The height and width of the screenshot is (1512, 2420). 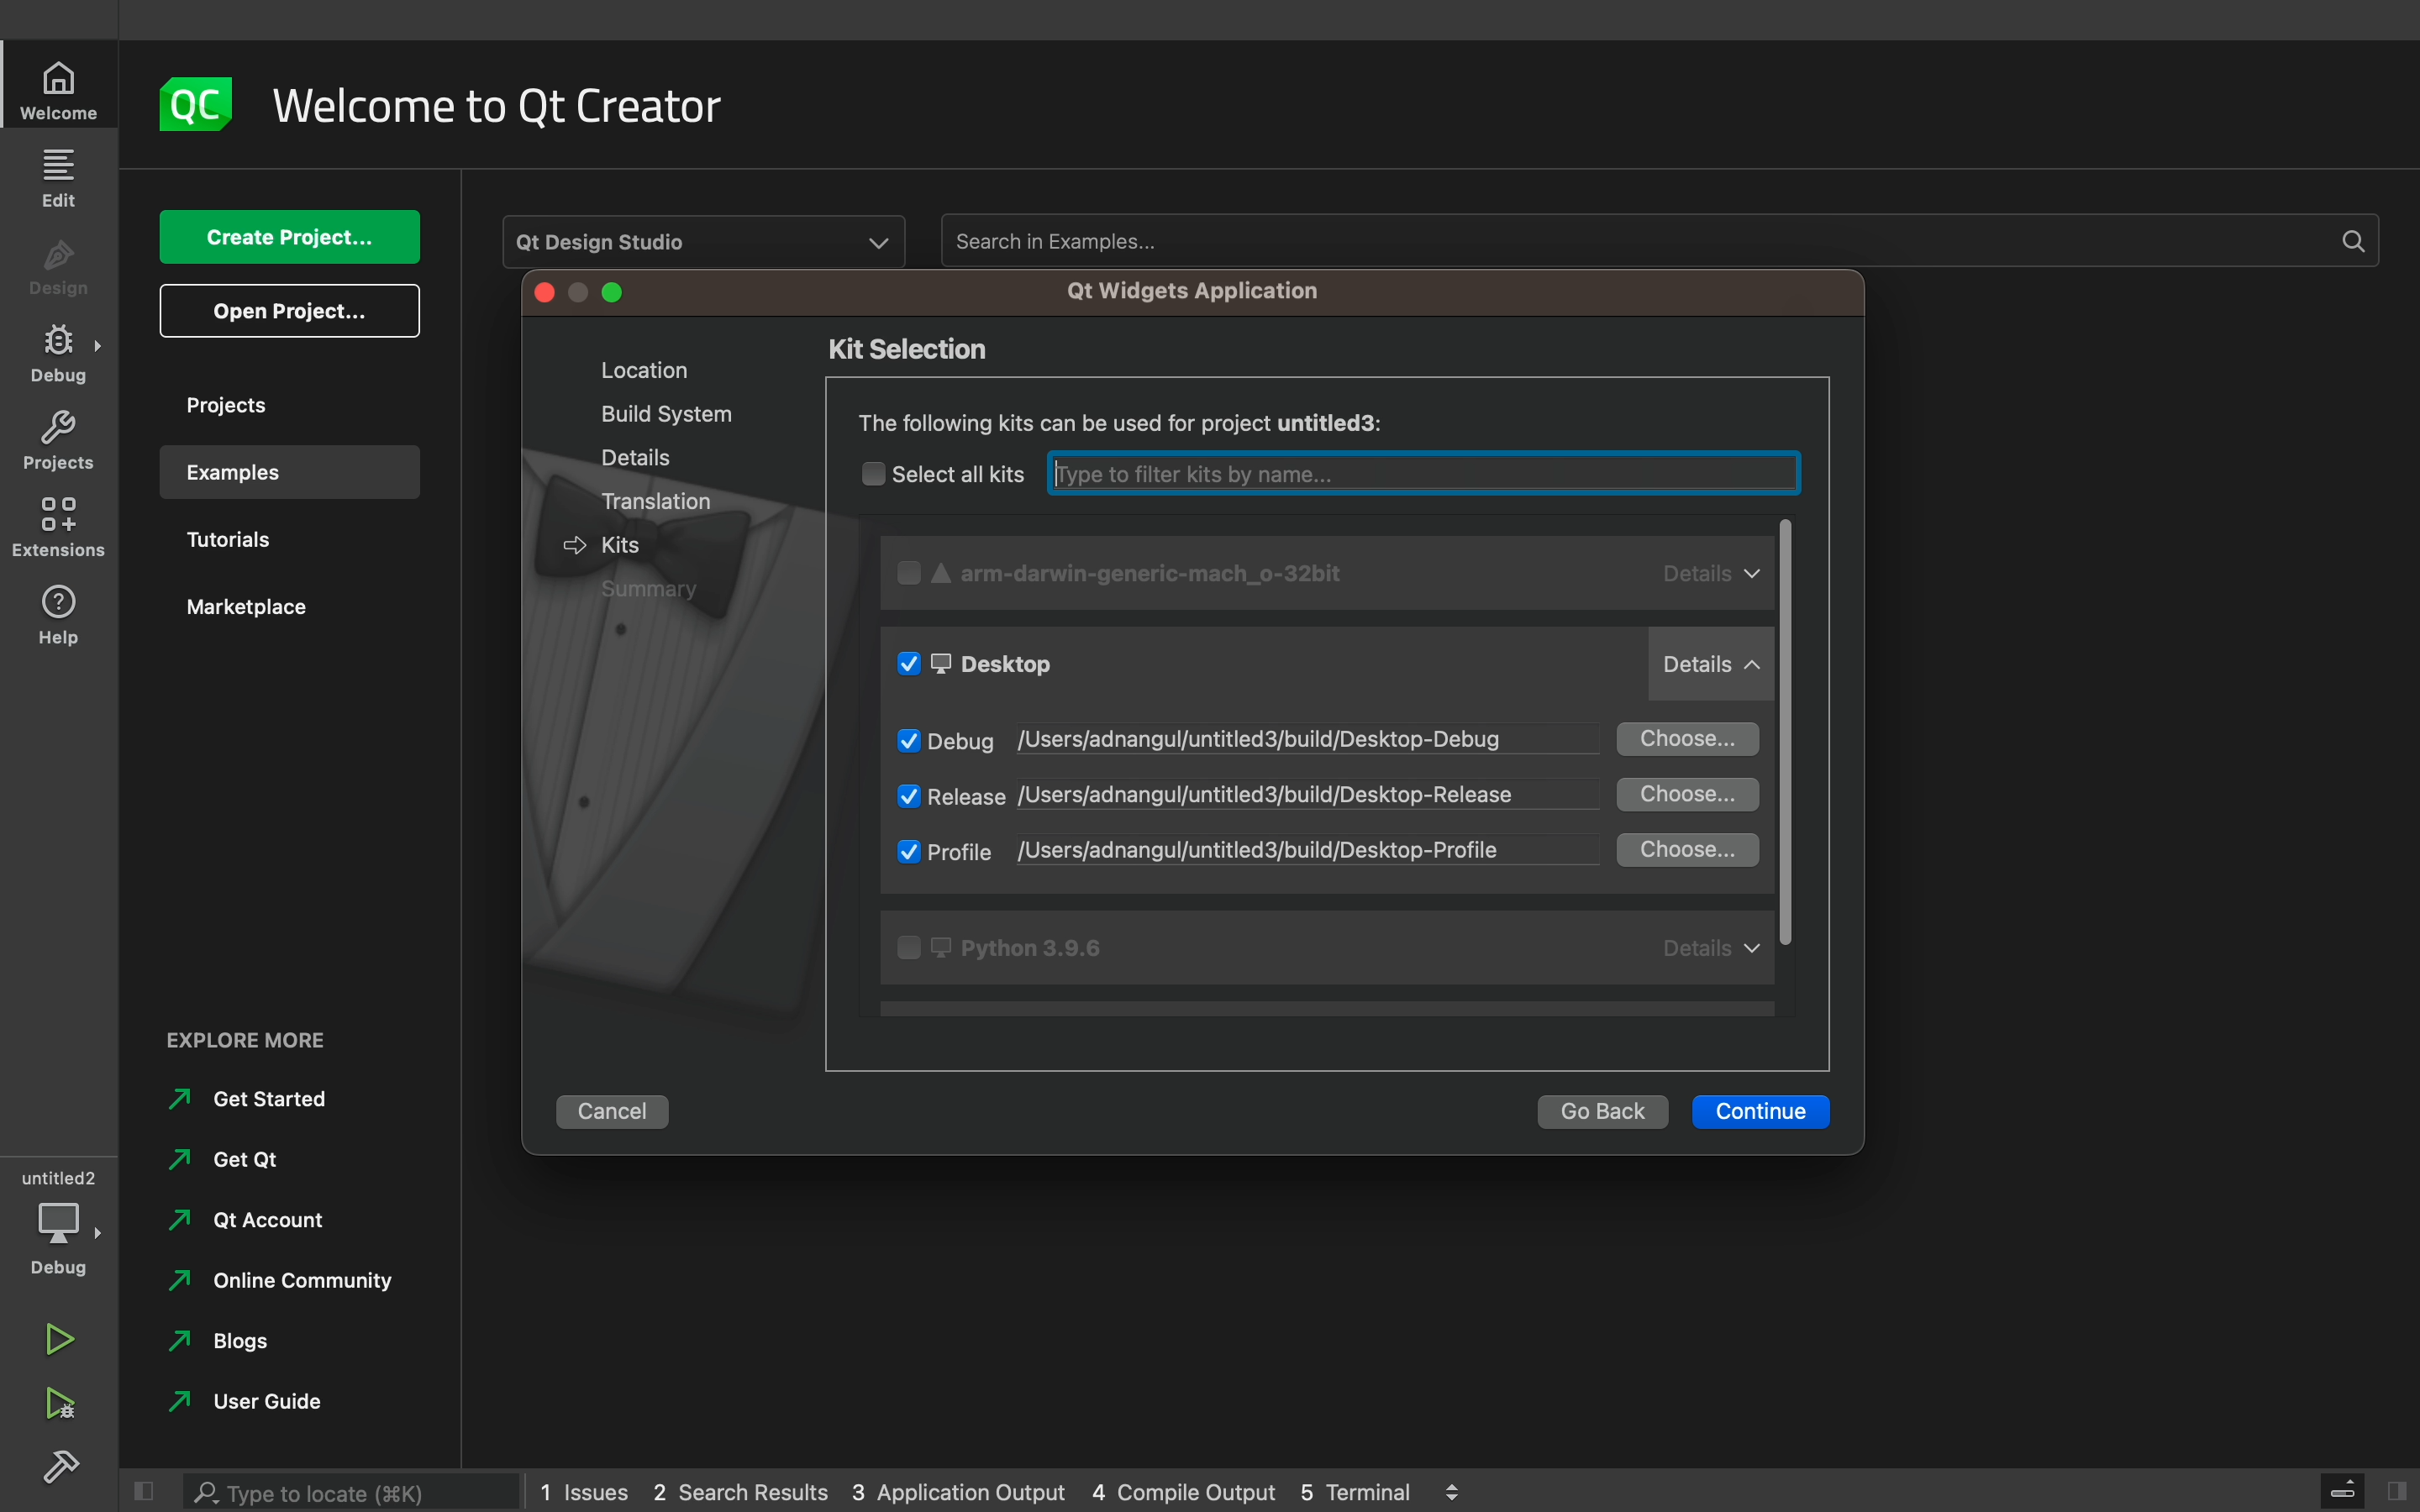 I want to click on kits, so click(x=633, y=544).